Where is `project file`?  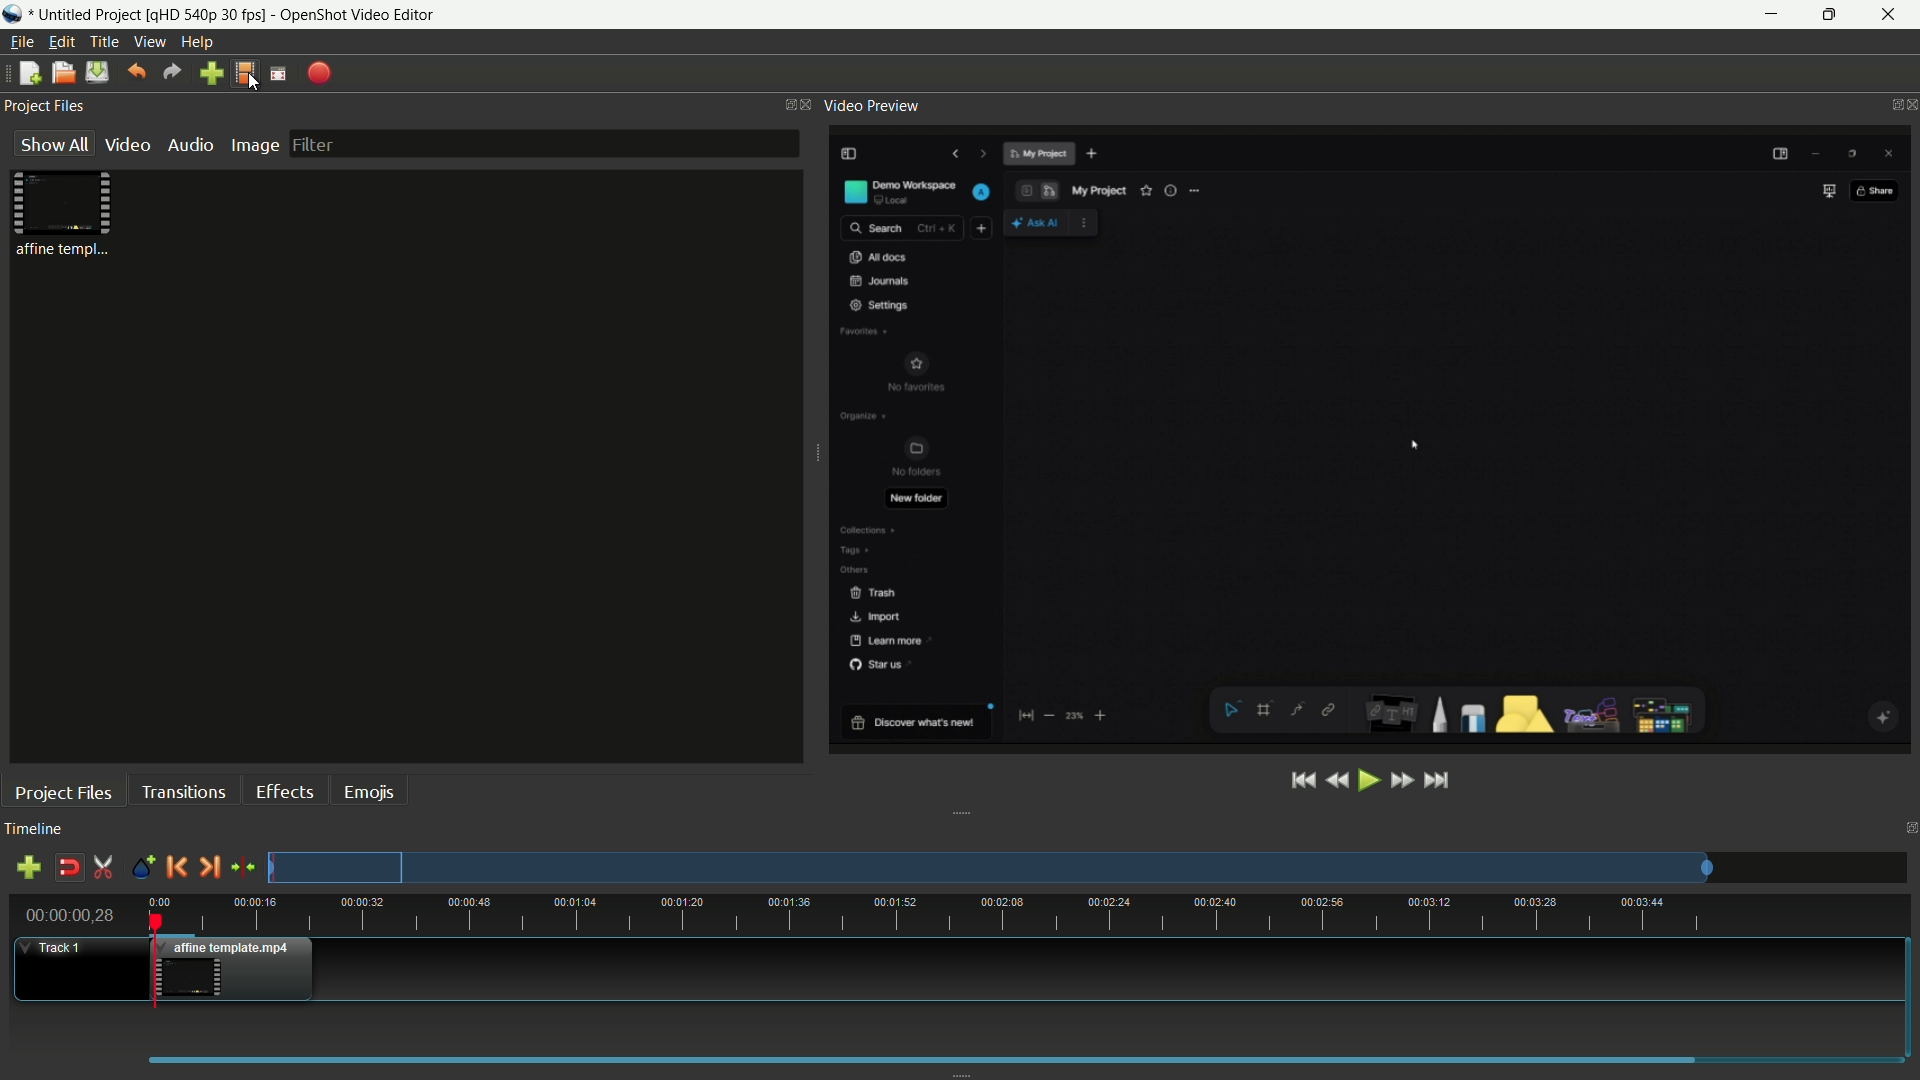
project file is located at coordinates (64, 212).